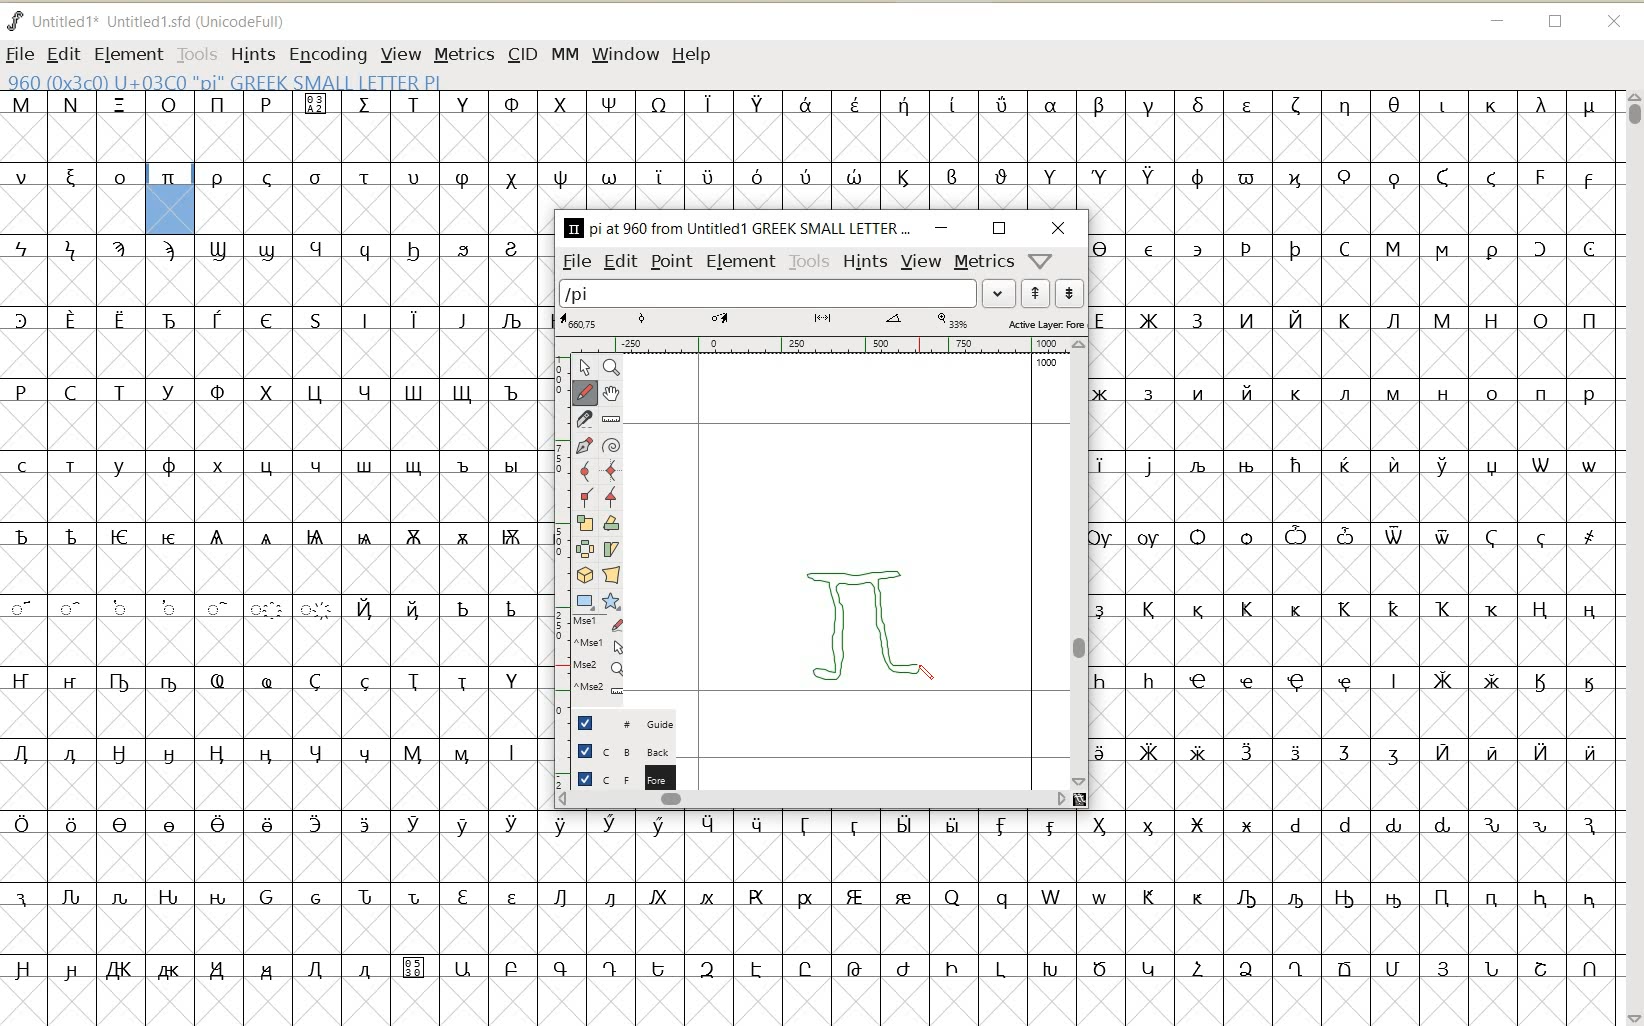 Image resolution: width=1644 pixels, height=1026 pixels. I want to click on SCROLLBAR, so click(813, 802).